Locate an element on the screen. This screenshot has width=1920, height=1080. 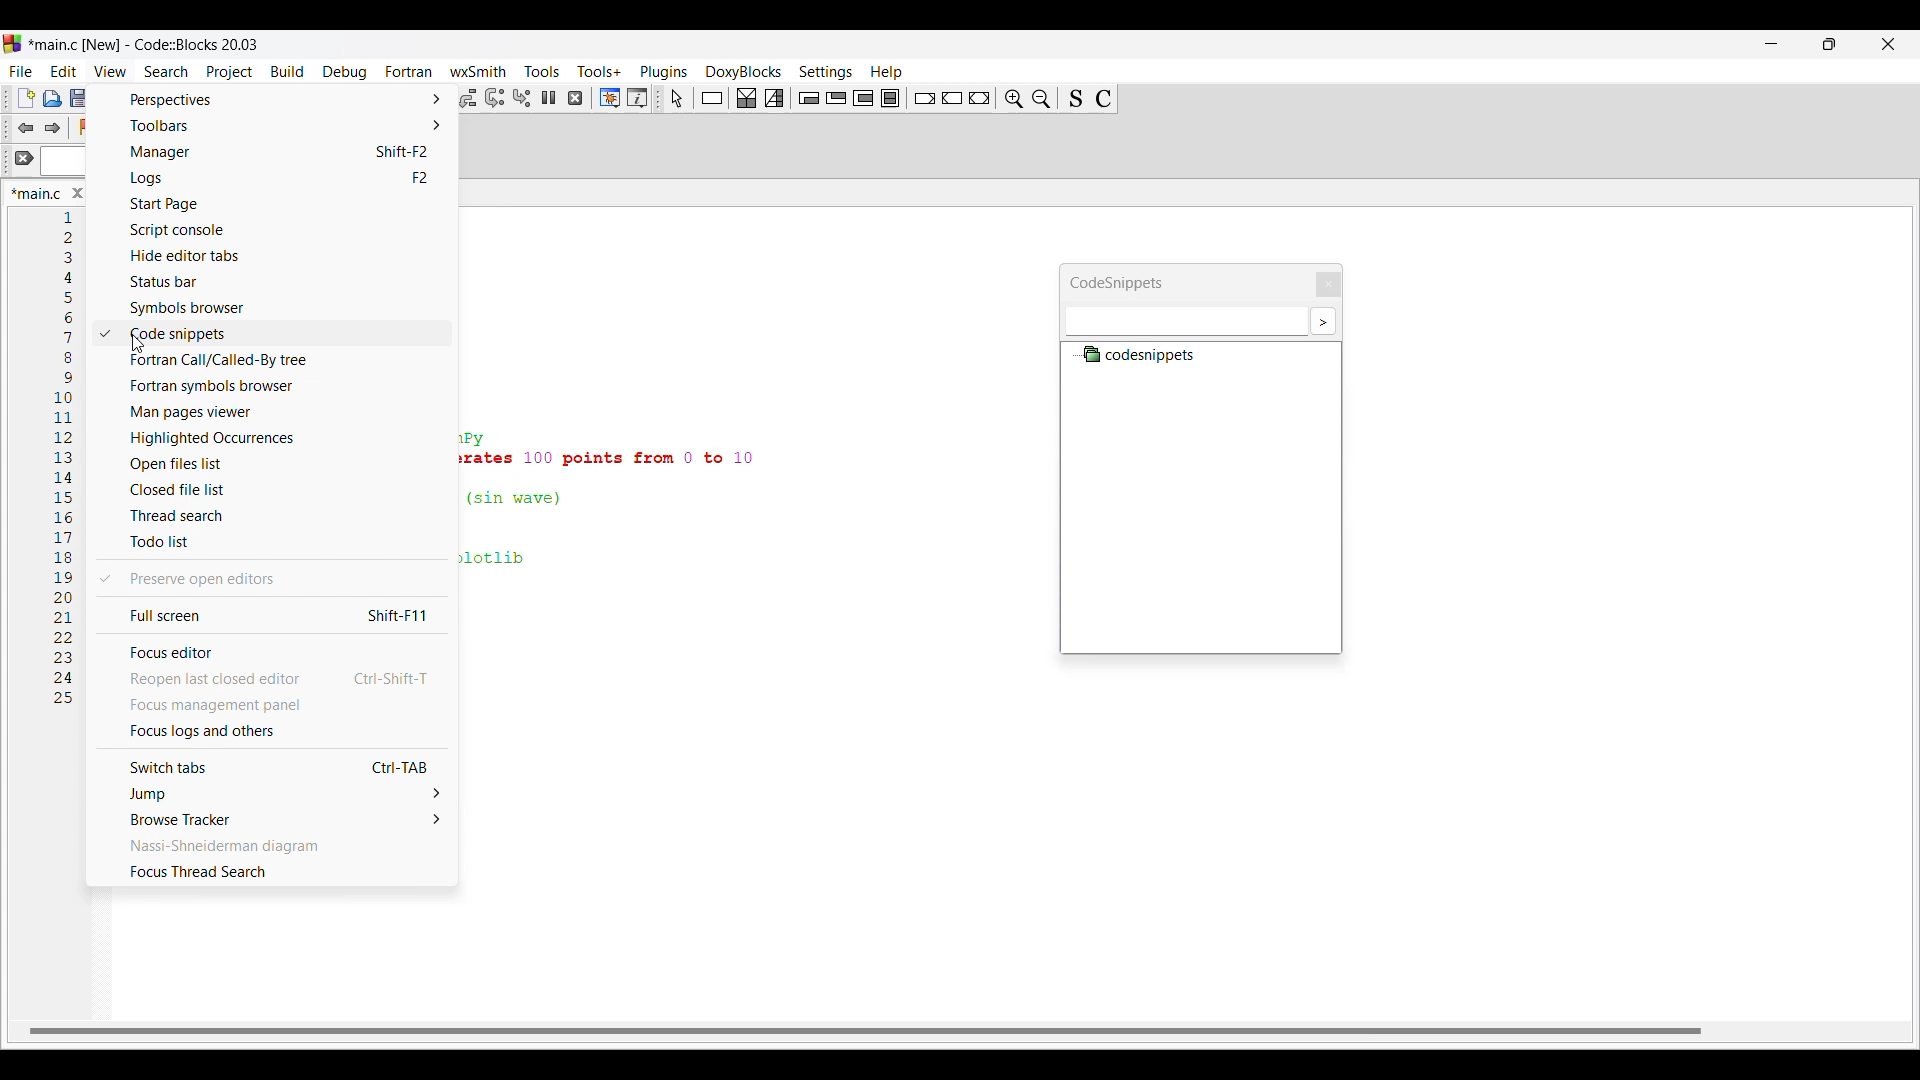
Debugging windows is located at coordinates (609, 98).